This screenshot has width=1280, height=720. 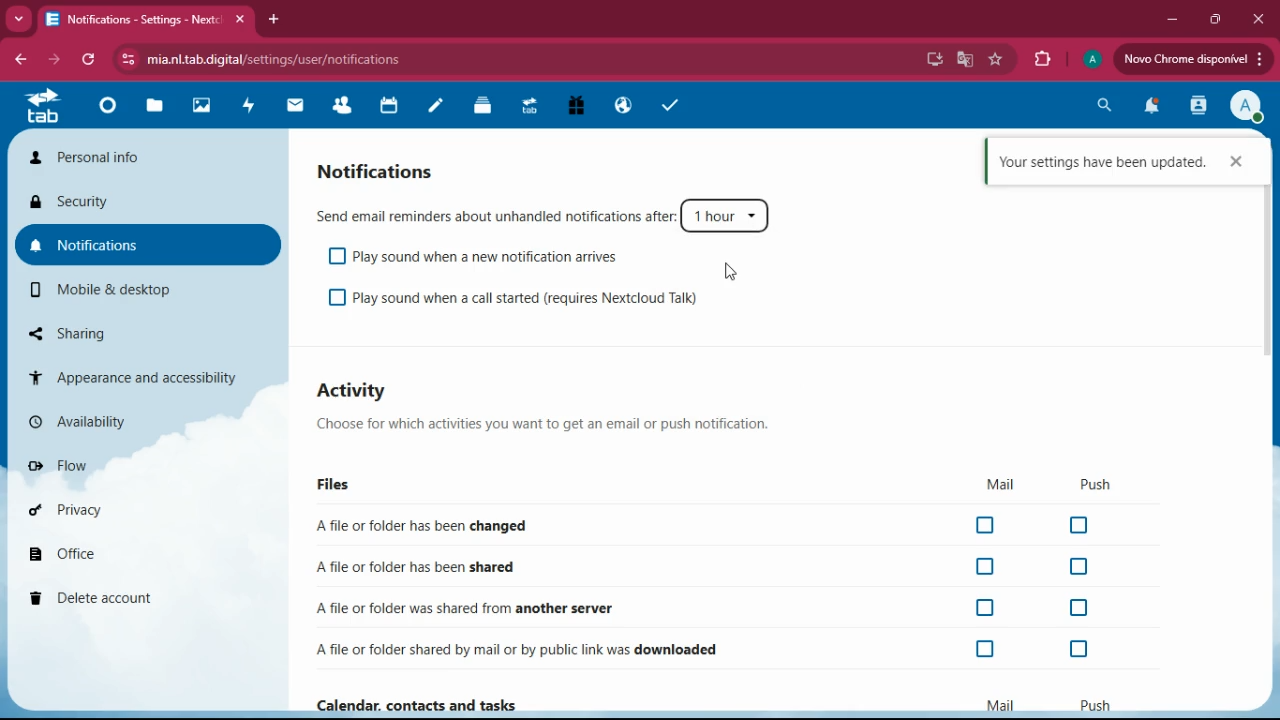 I want to click on extensions, so click(x=1041, y=60).